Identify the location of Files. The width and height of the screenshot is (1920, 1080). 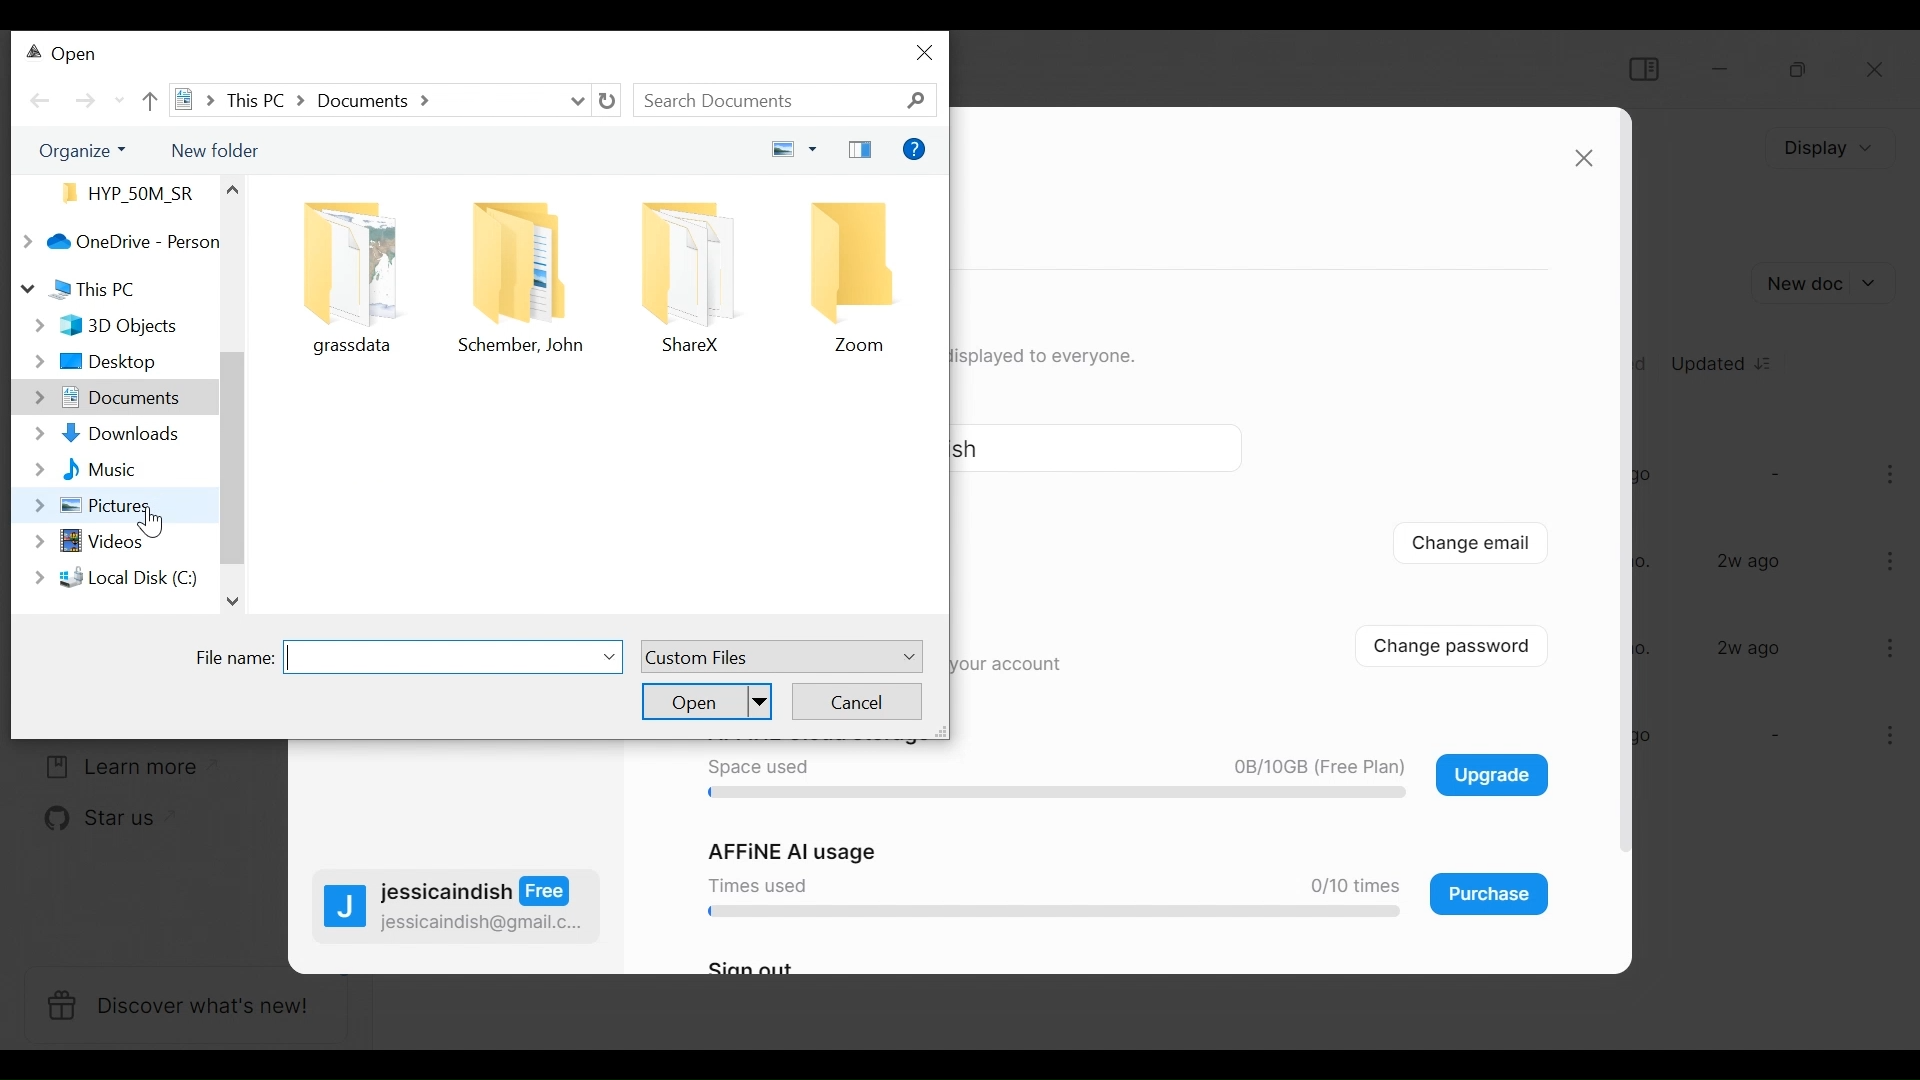
(122, 192).